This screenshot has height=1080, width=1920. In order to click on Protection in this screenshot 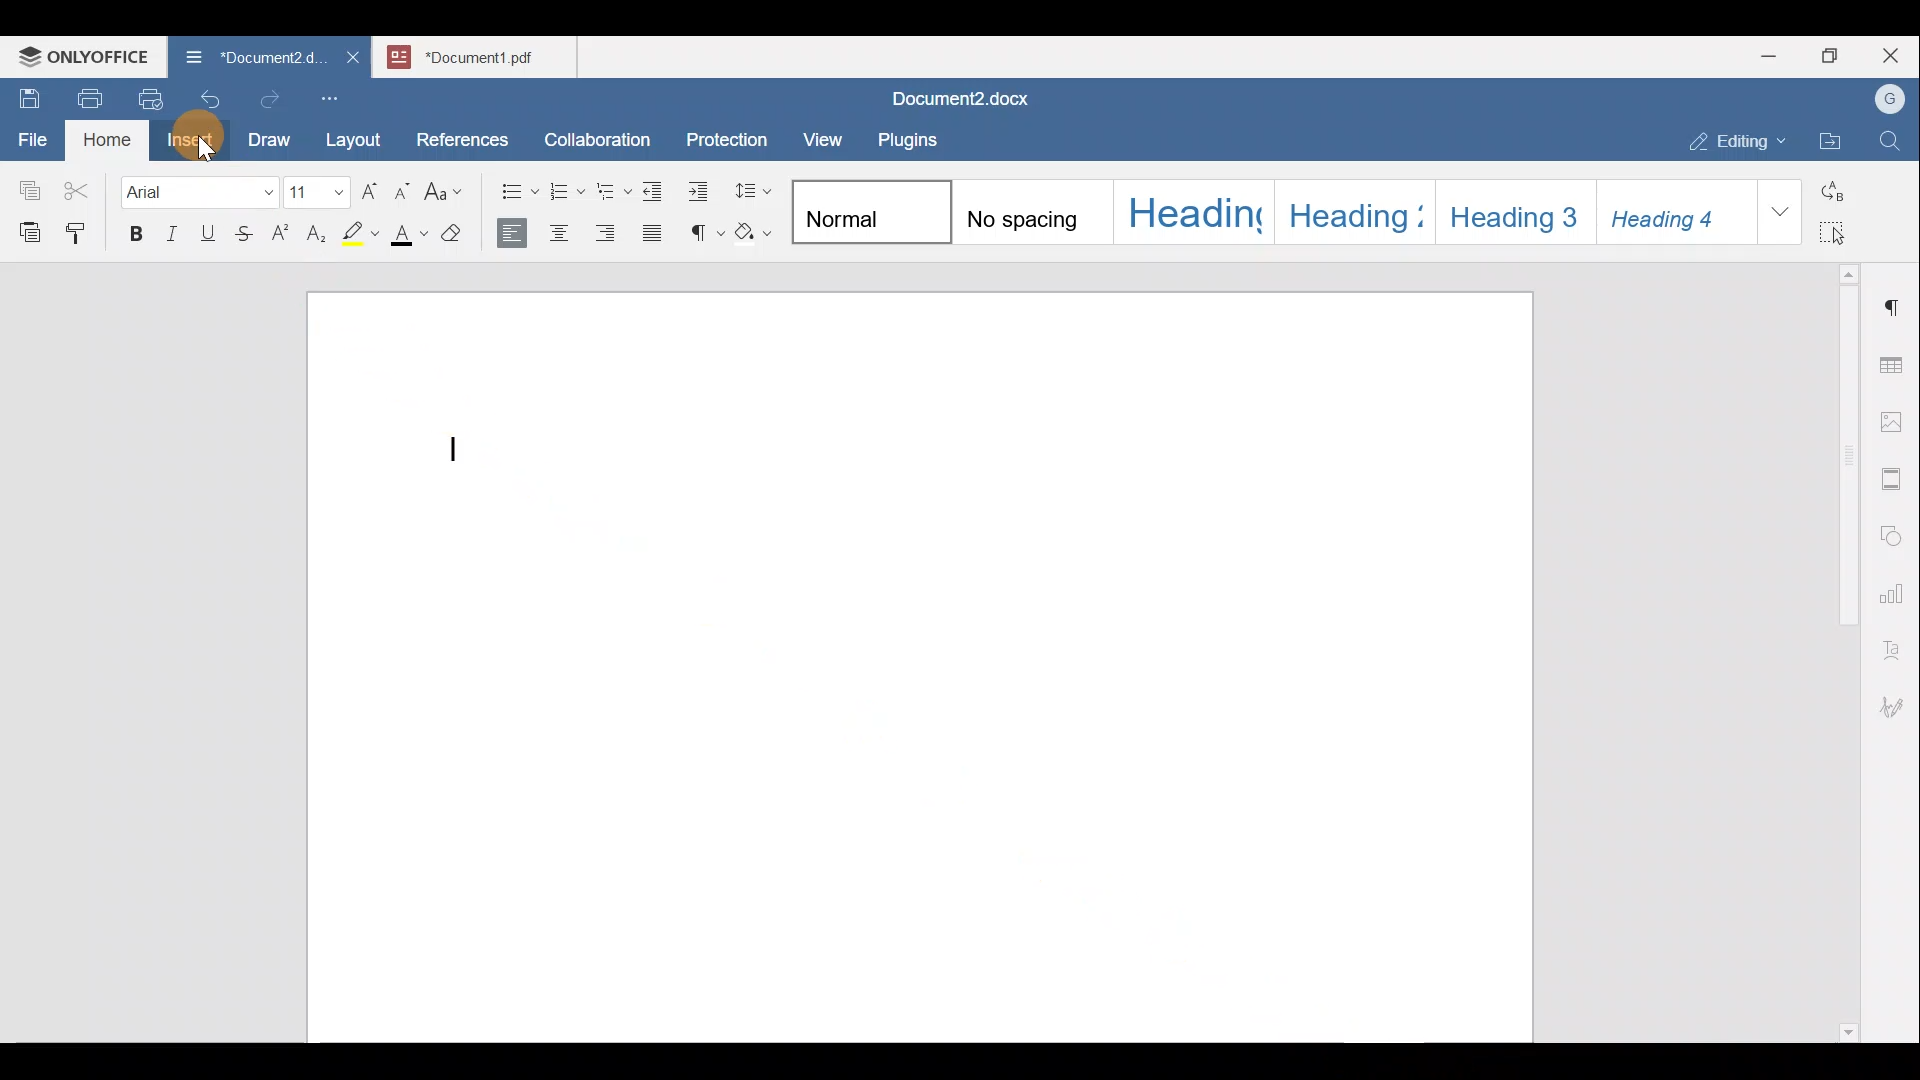, I will do `click(733, 137)`.